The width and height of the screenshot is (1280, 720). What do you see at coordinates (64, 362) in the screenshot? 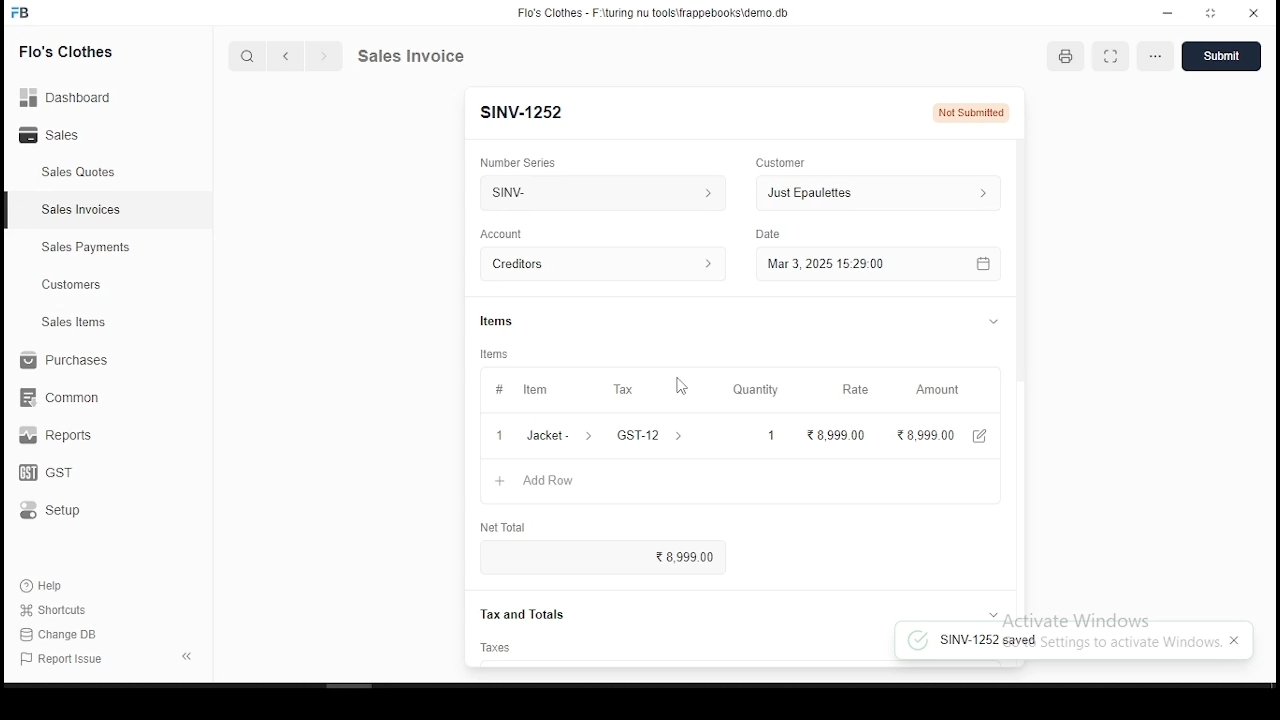
I see `purchases` at bounding box center [64, 362].